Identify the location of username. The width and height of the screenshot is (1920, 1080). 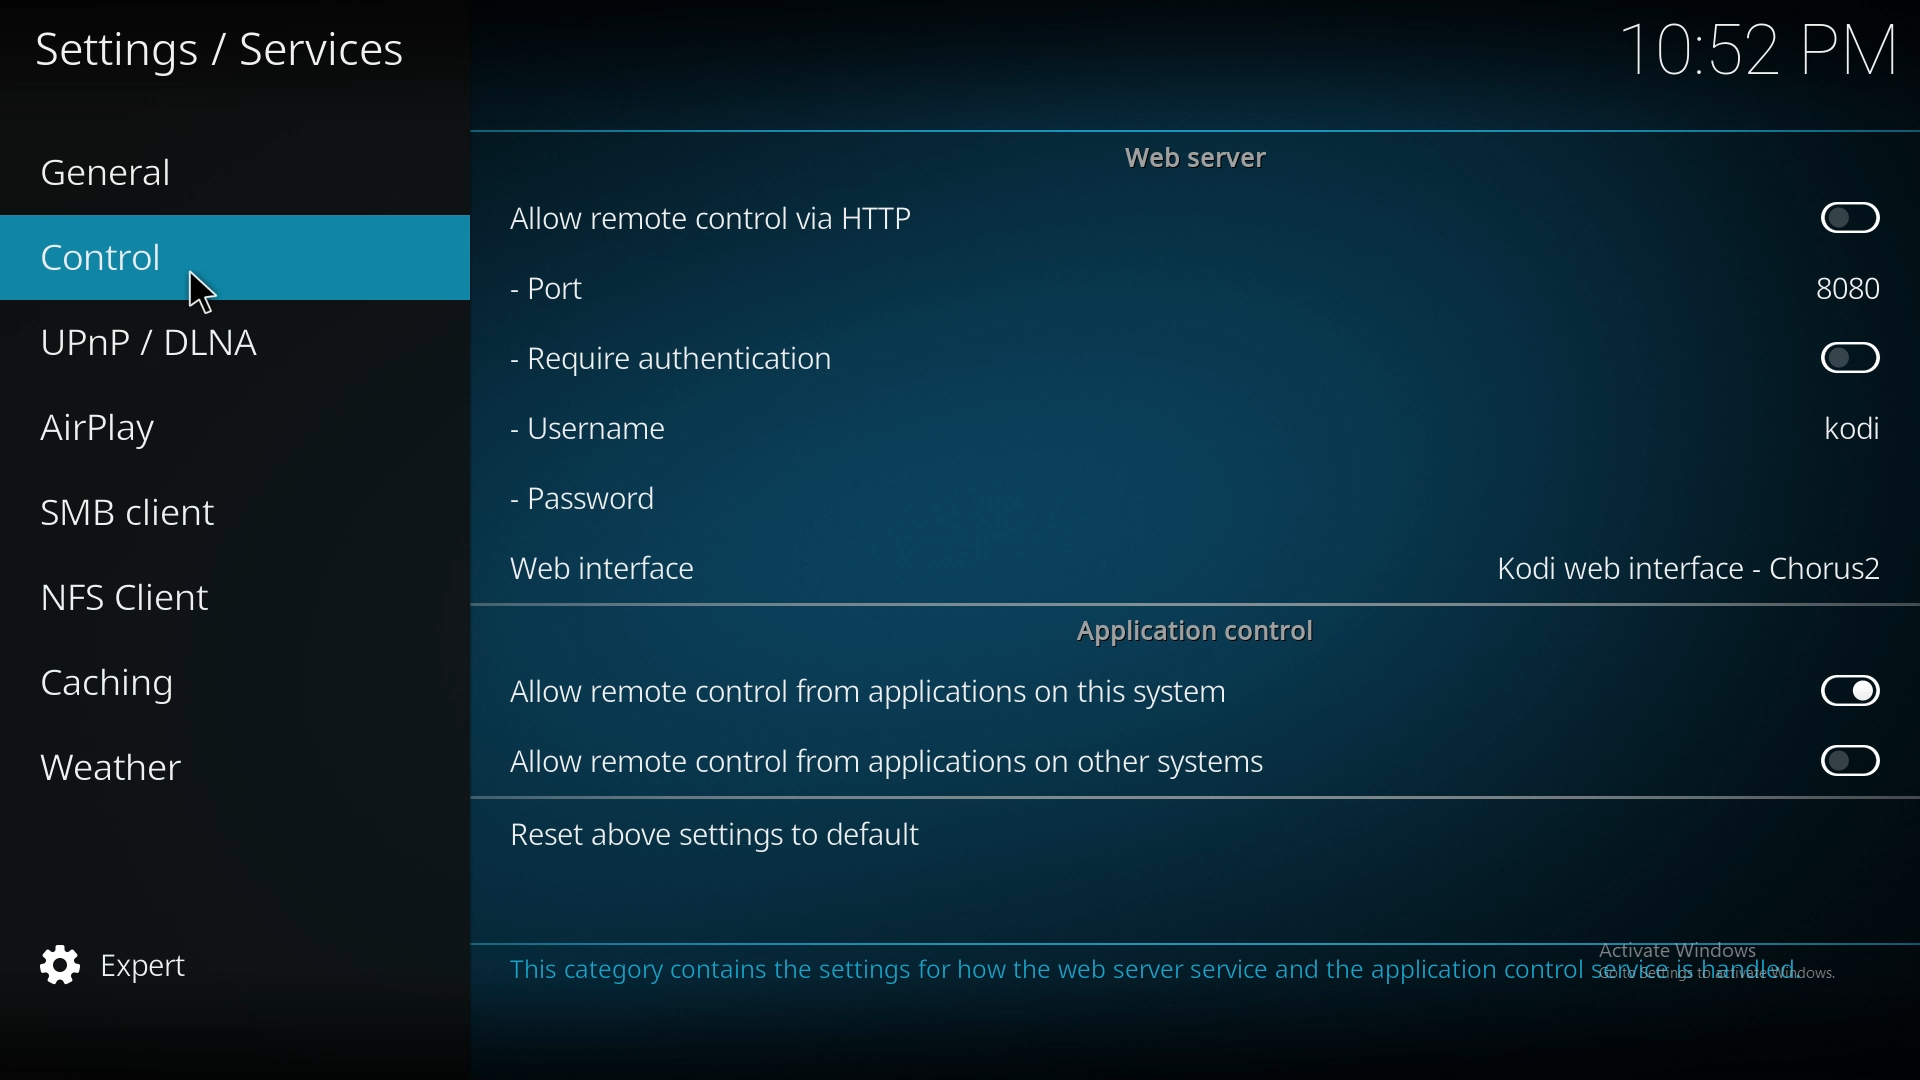
(1854, 427).